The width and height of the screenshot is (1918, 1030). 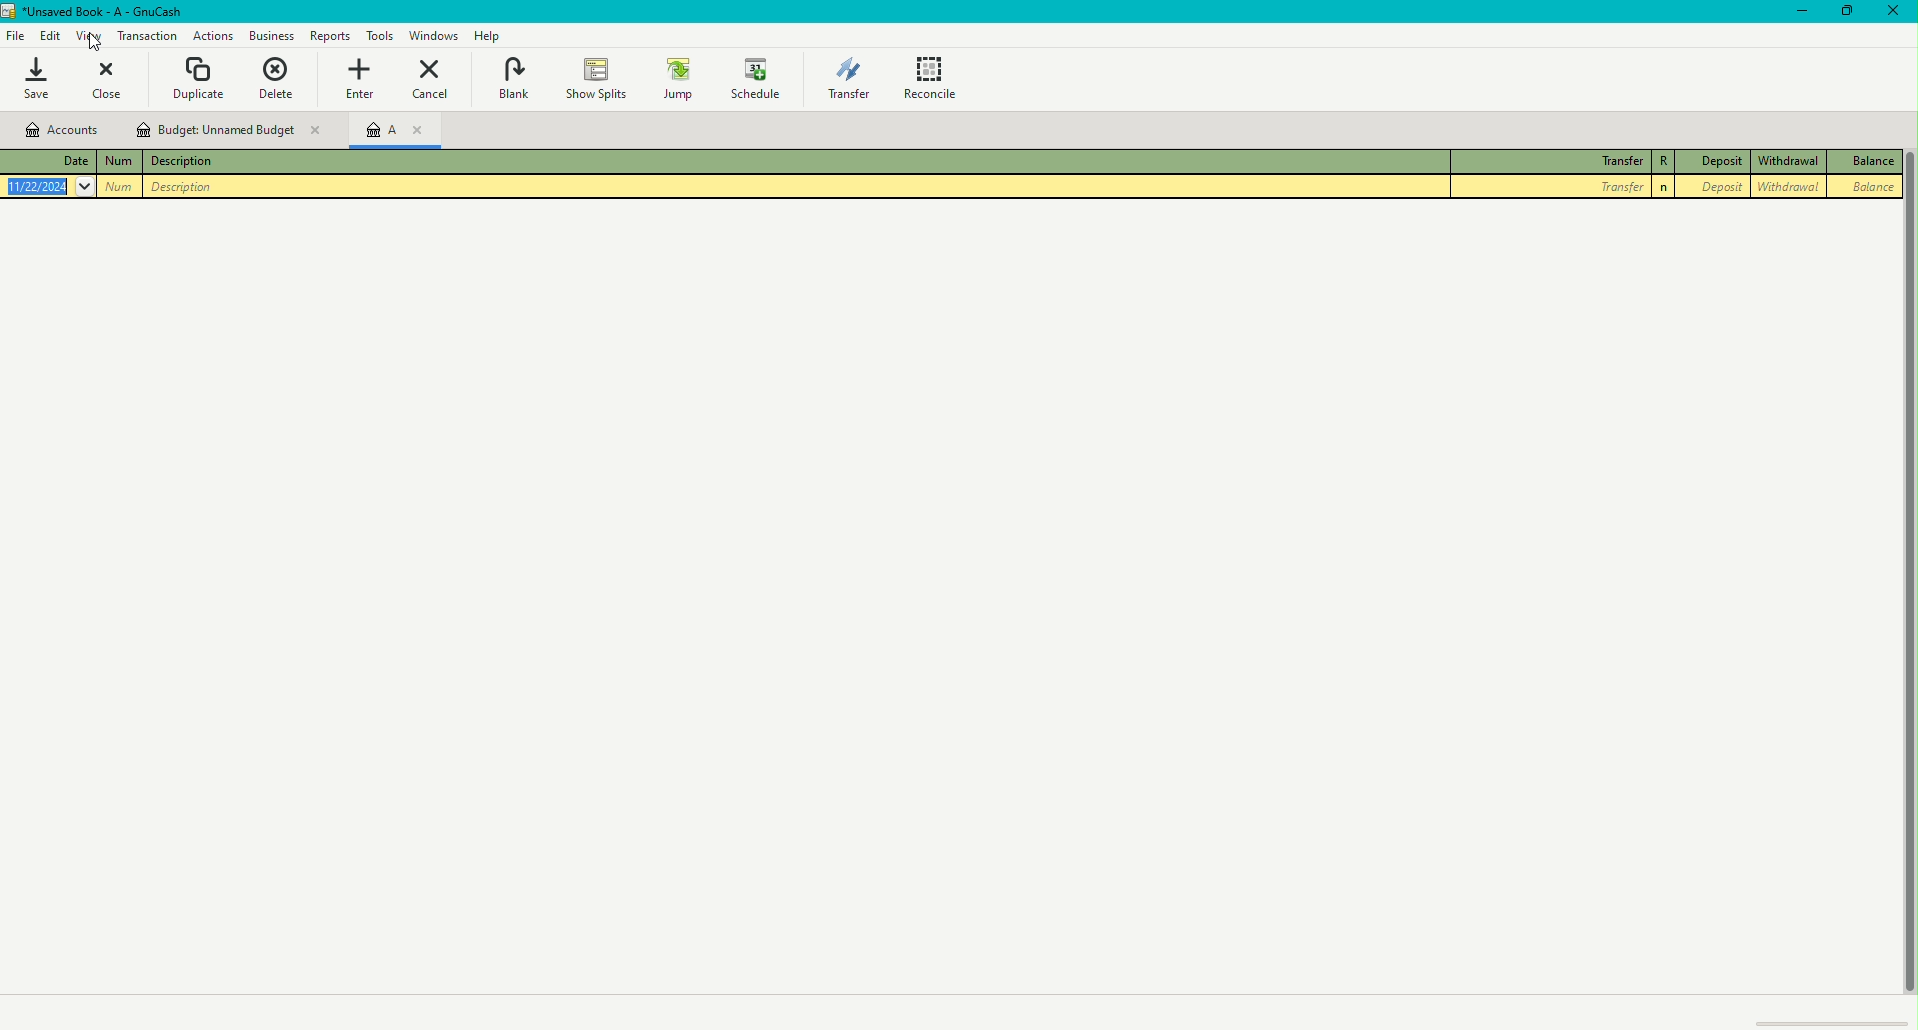 What do you see at coordinates (85, 36) in the screenshot?
I see `View` at bounding box center [85, 36].